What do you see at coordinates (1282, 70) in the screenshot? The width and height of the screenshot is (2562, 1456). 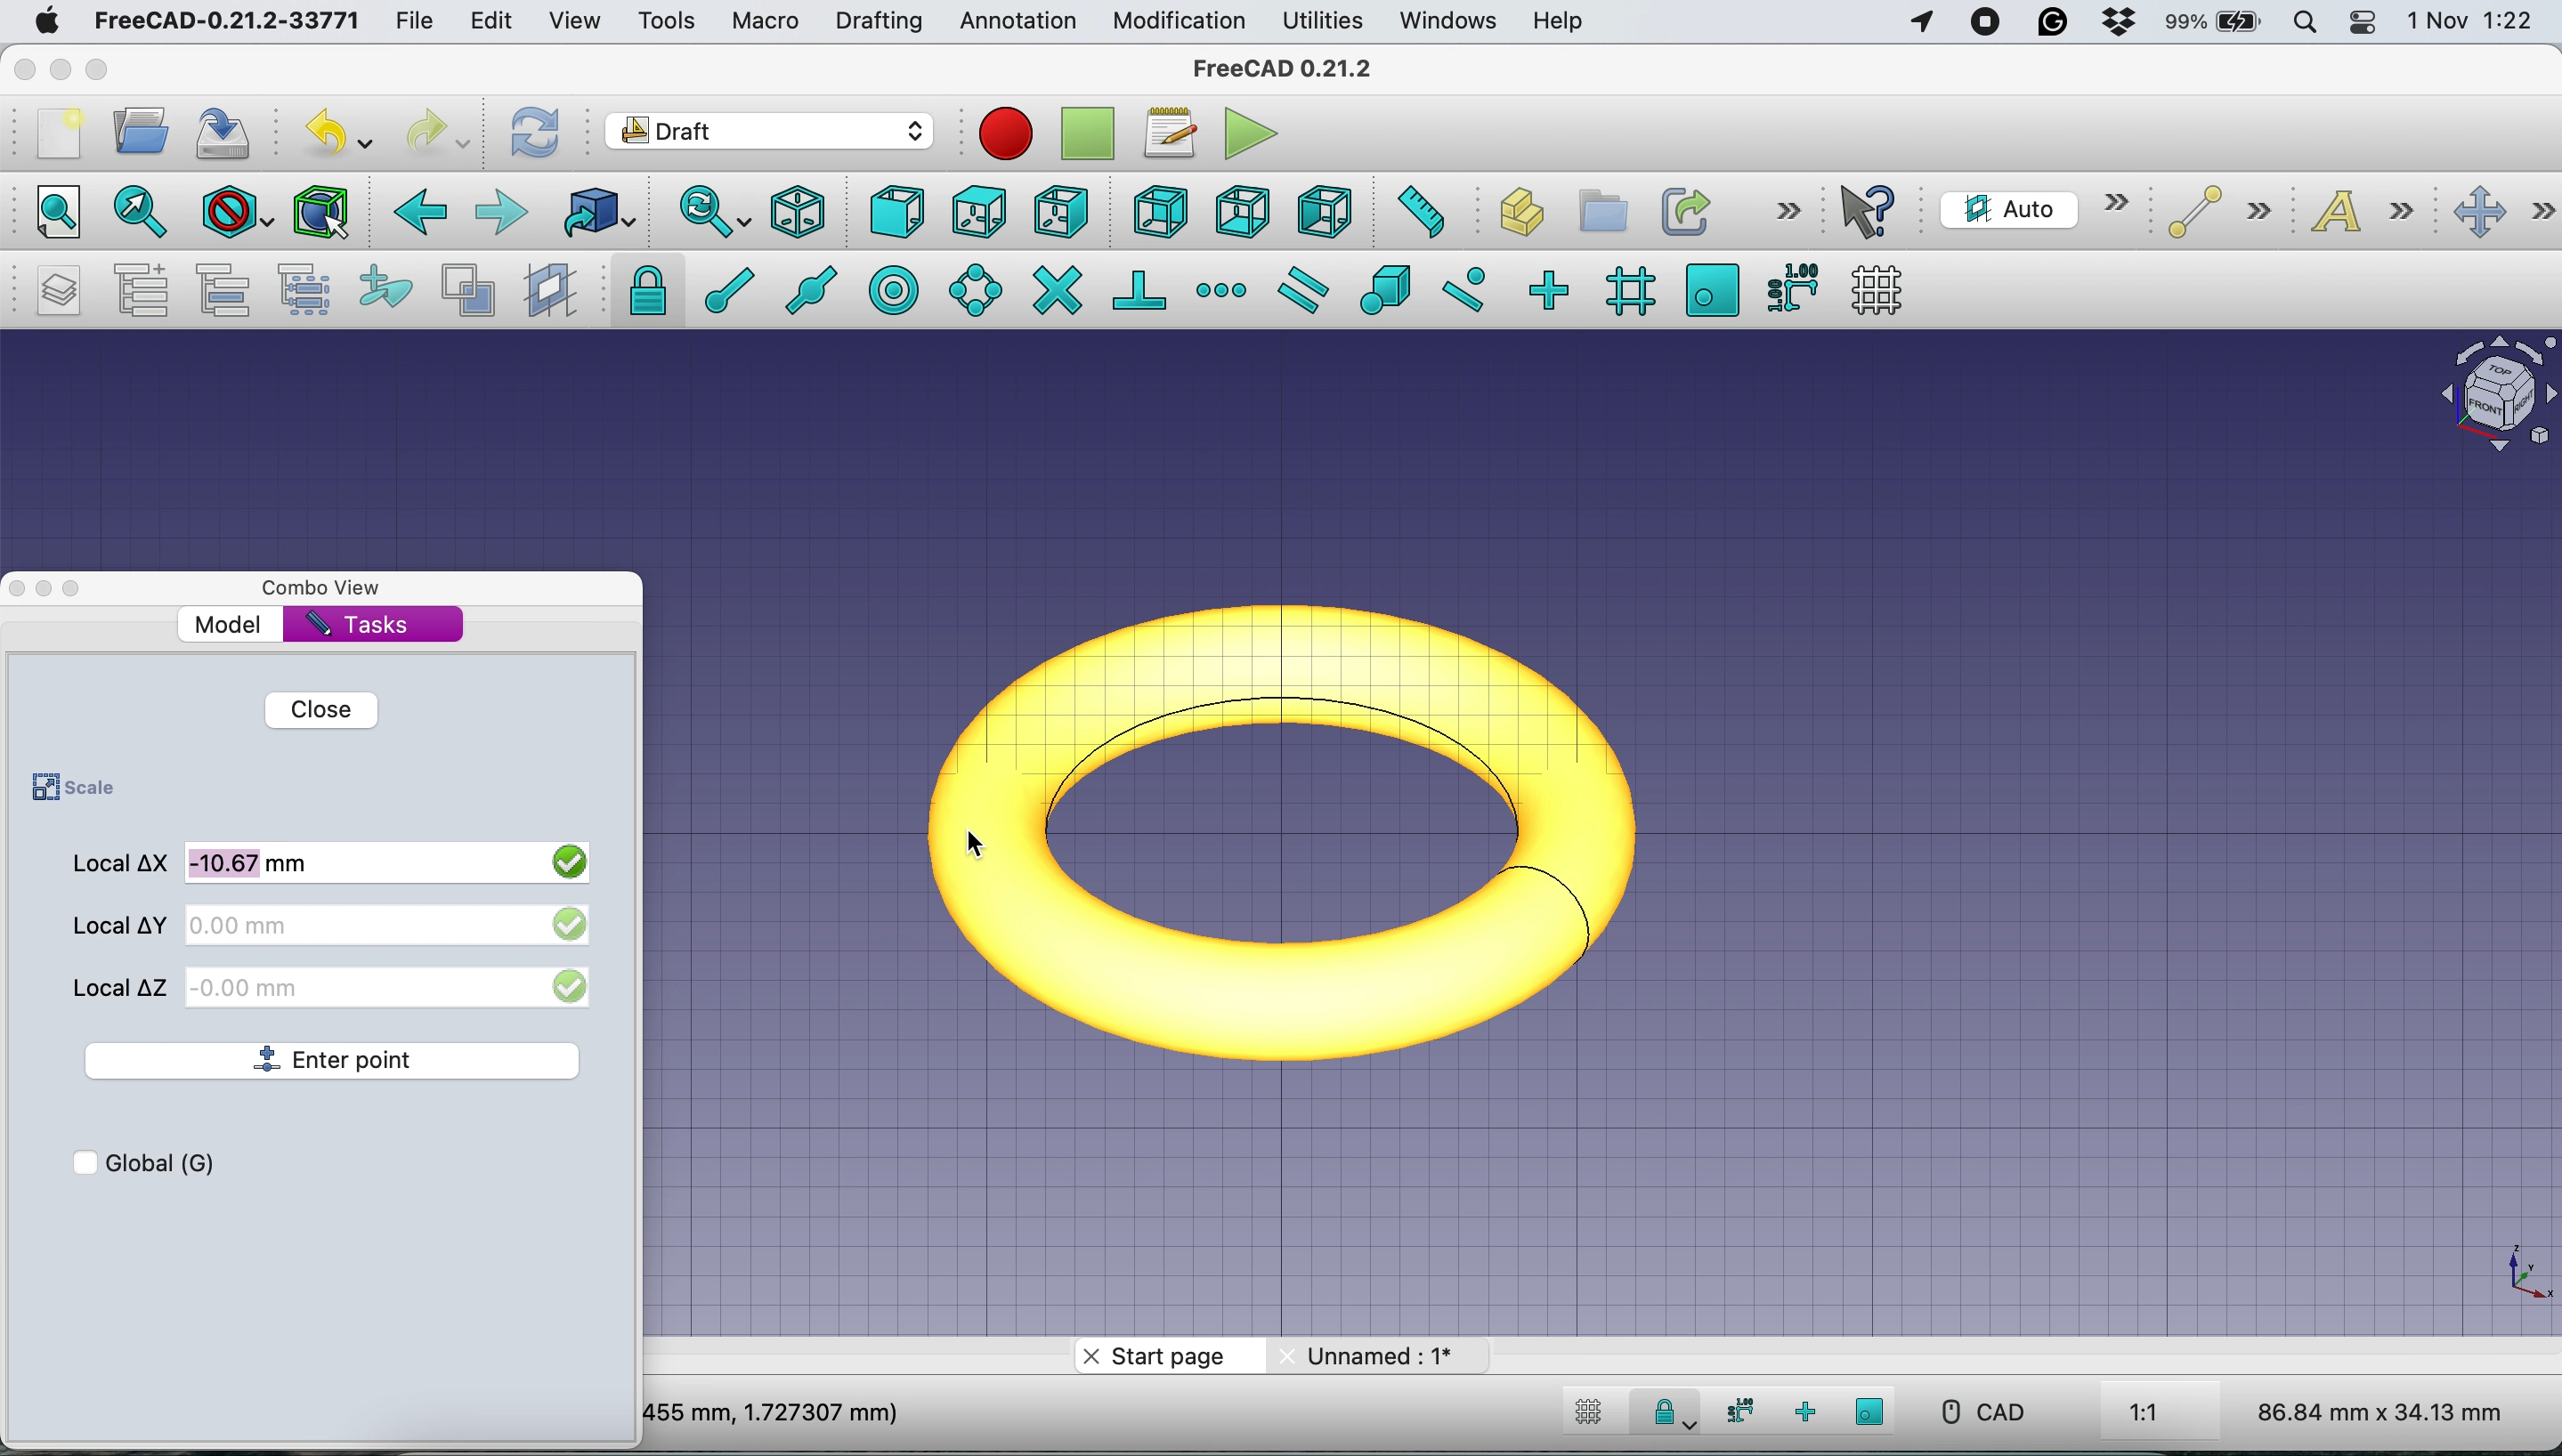 I see `freeCAD 0.21.2` at bounding box center [1282, 70].